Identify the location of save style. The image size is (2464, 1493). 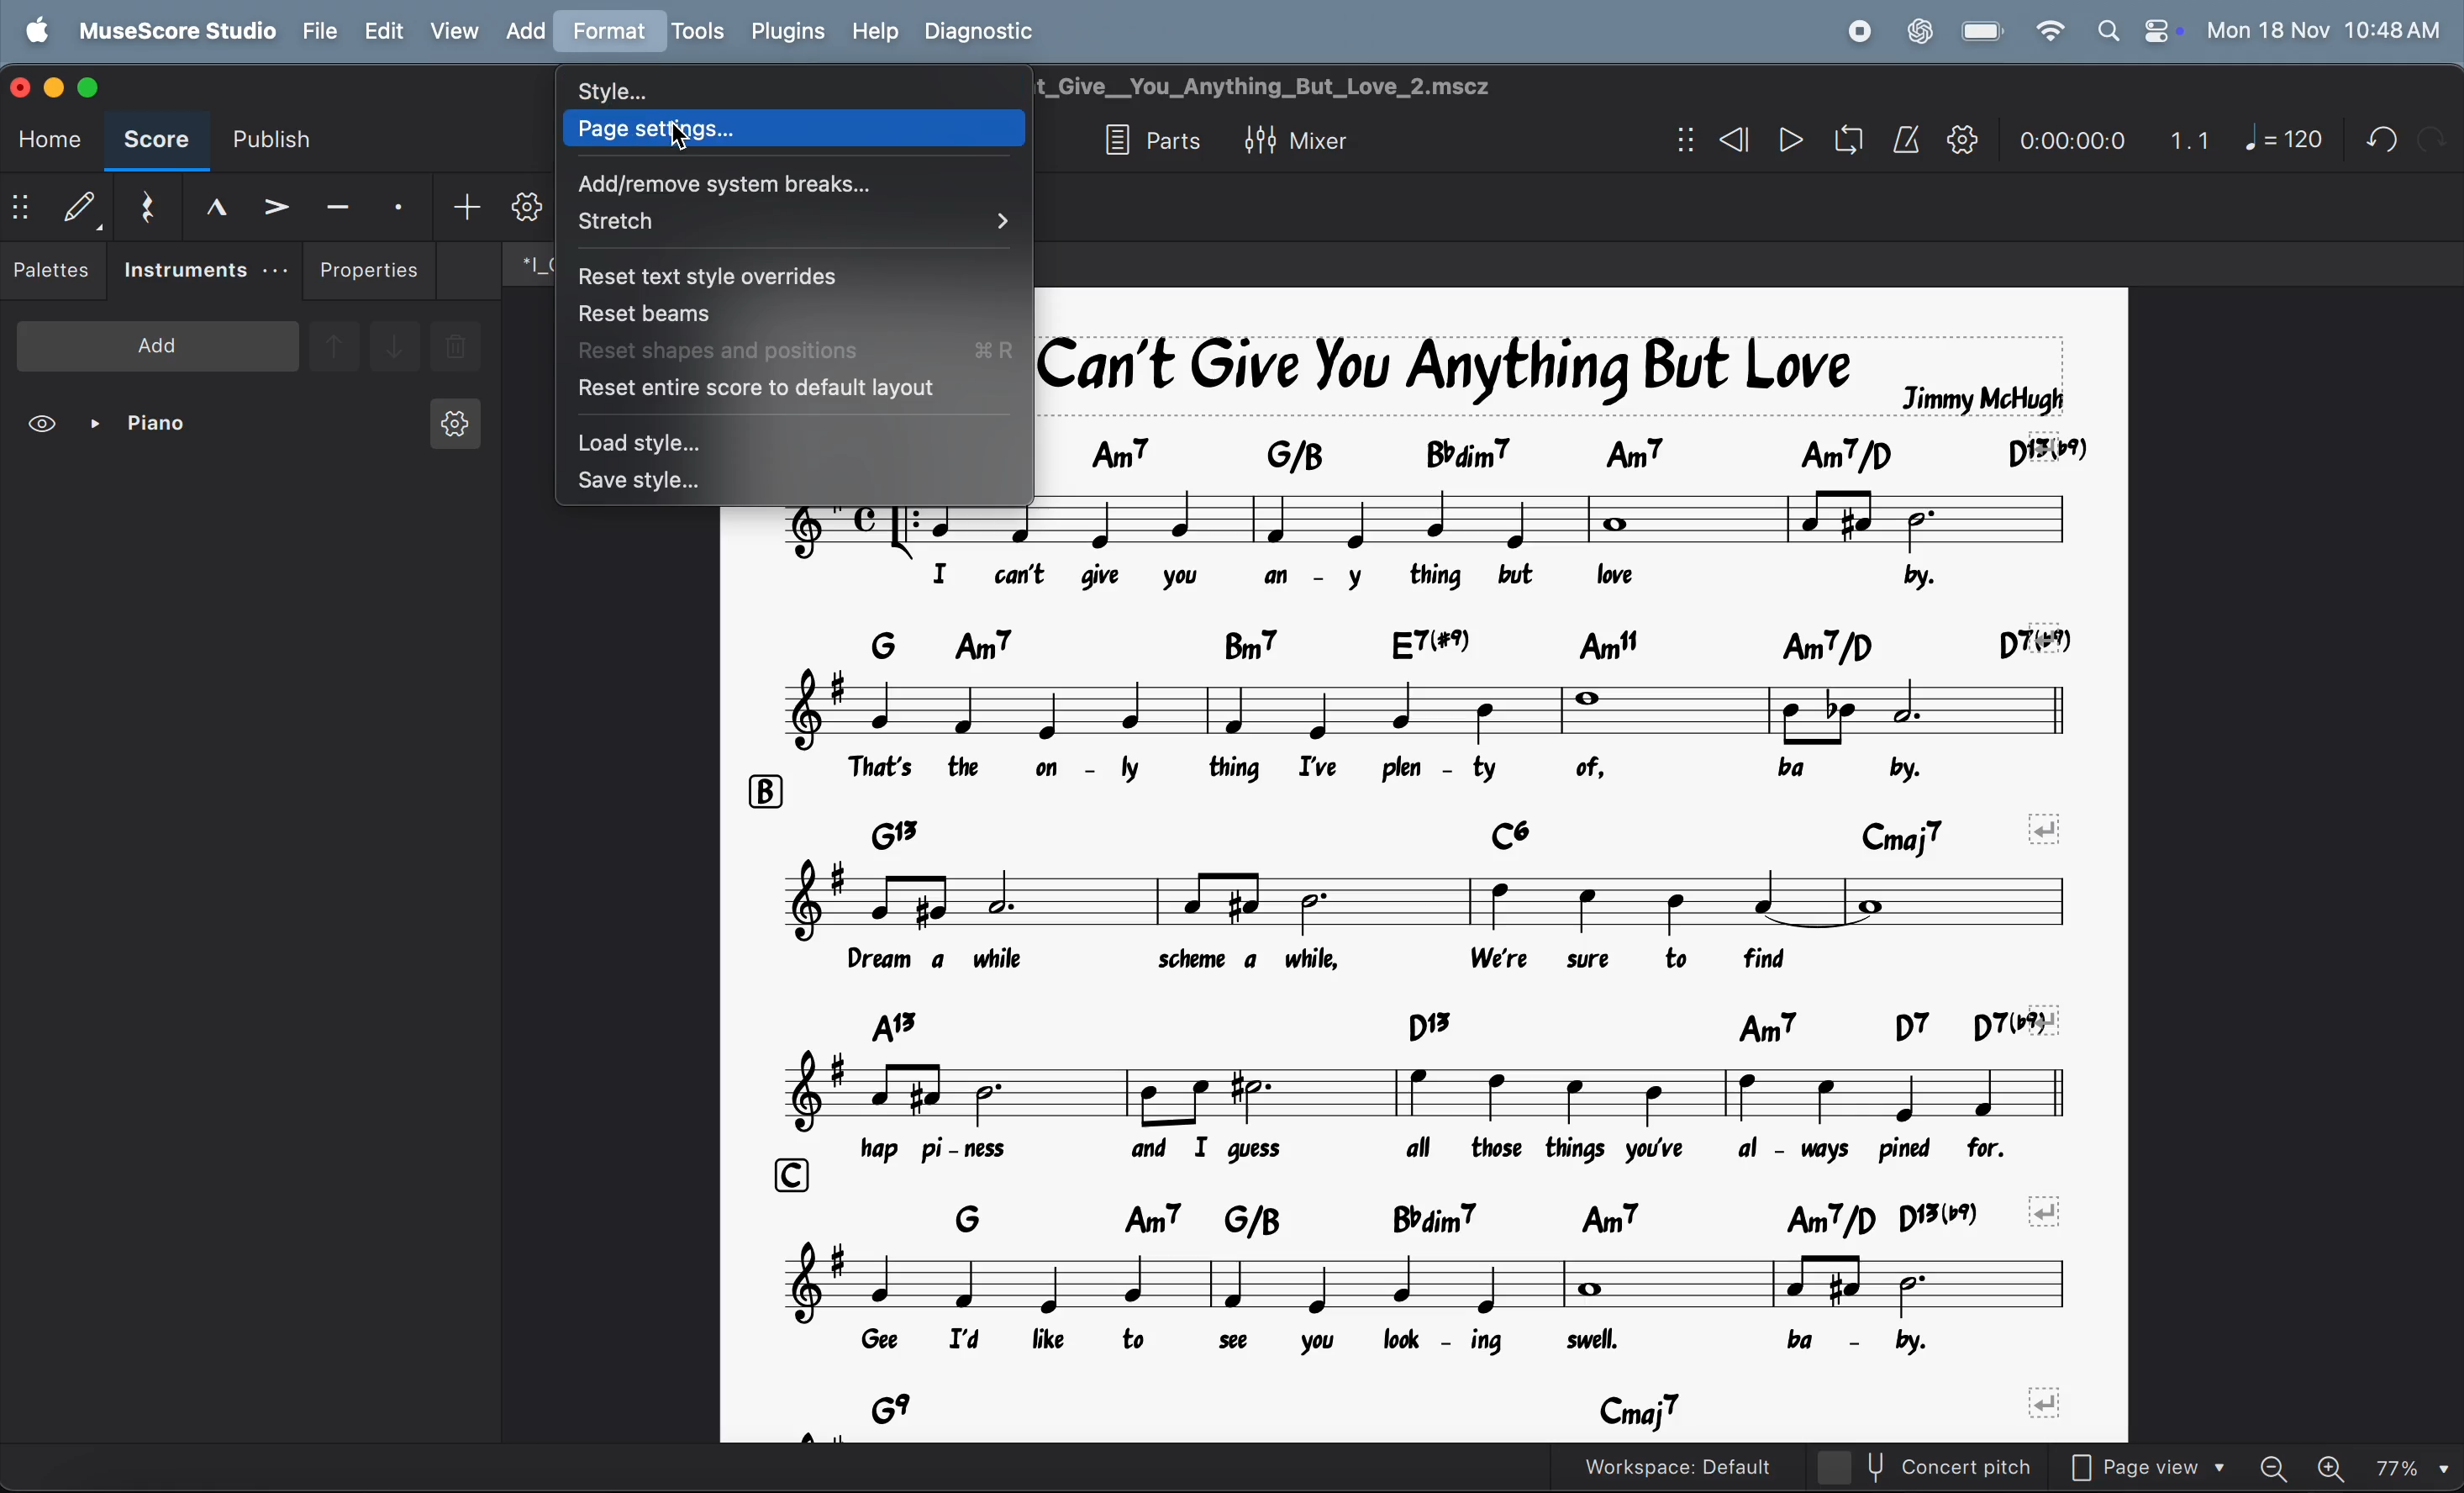
(797, 483).